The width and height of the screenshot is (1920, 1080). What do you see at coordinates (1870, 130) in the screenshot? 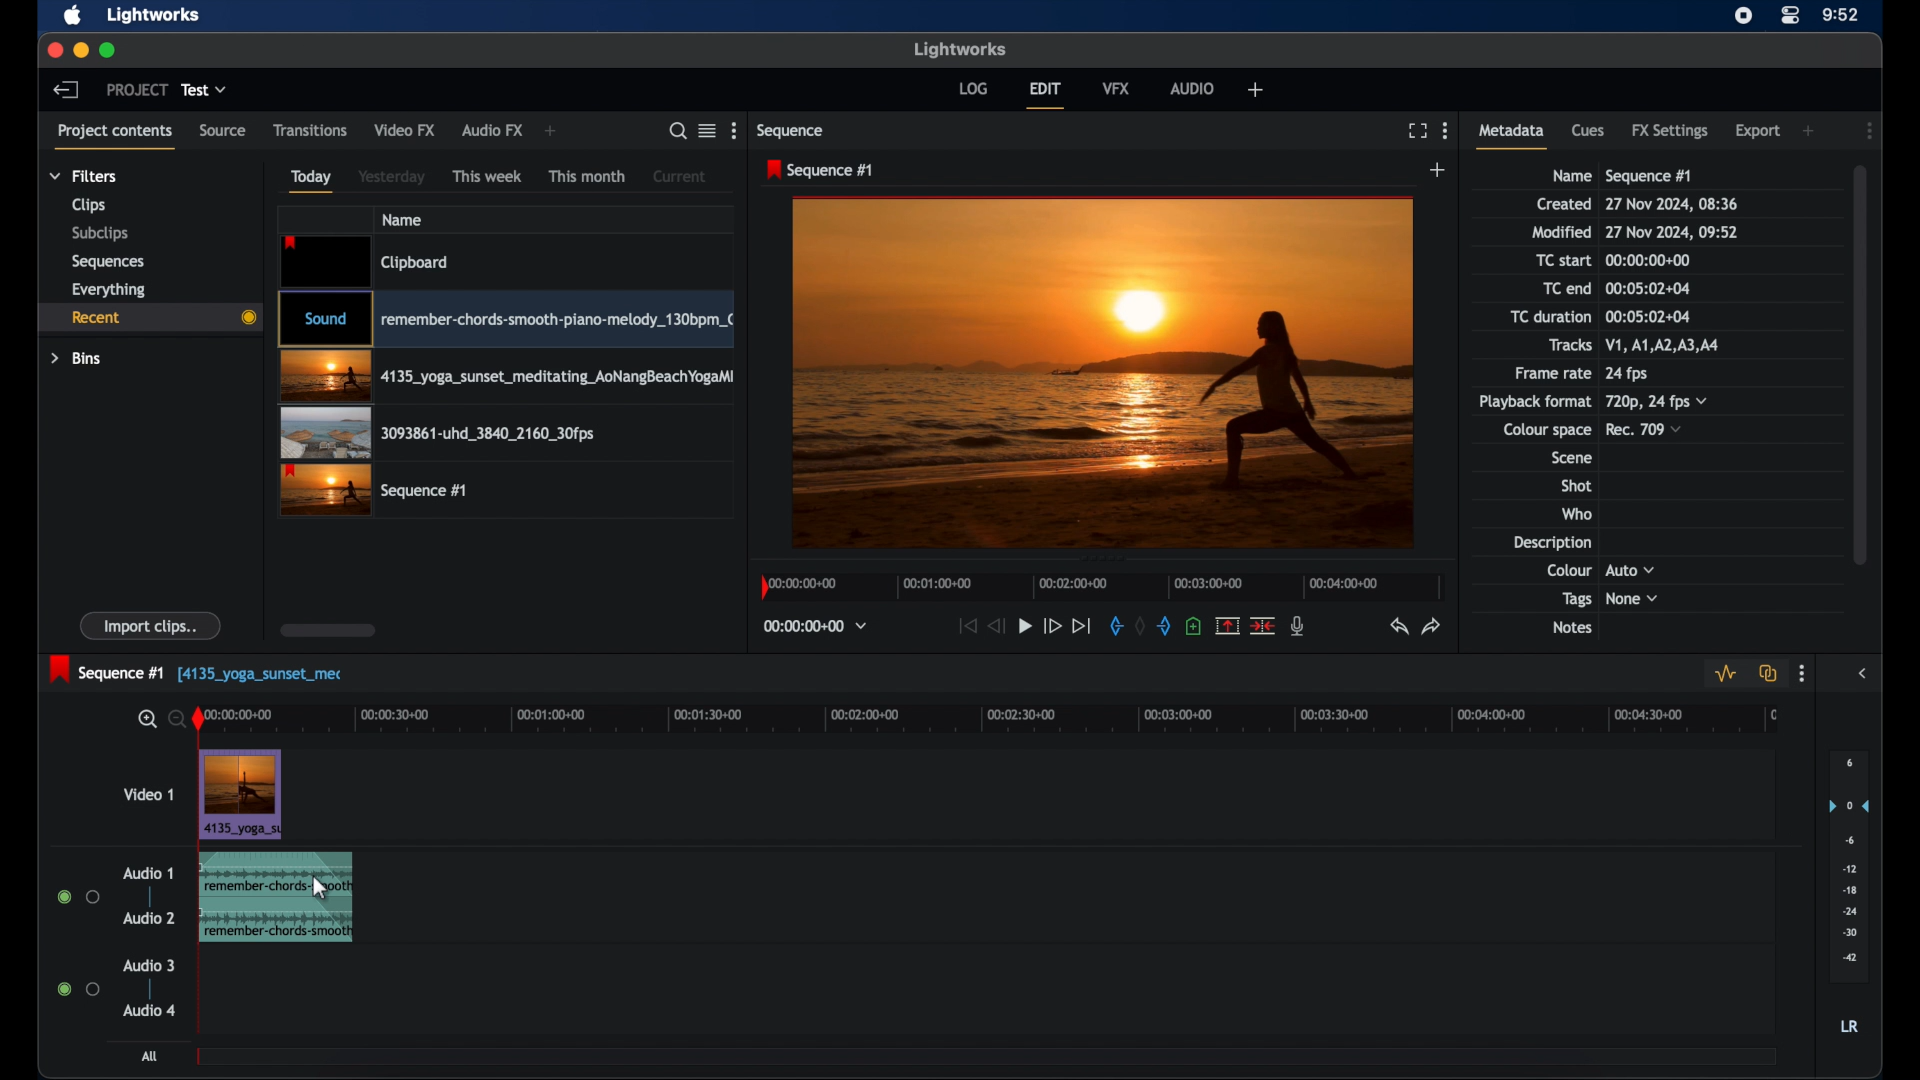
I see `more options` at bounding box center [1870, 130].